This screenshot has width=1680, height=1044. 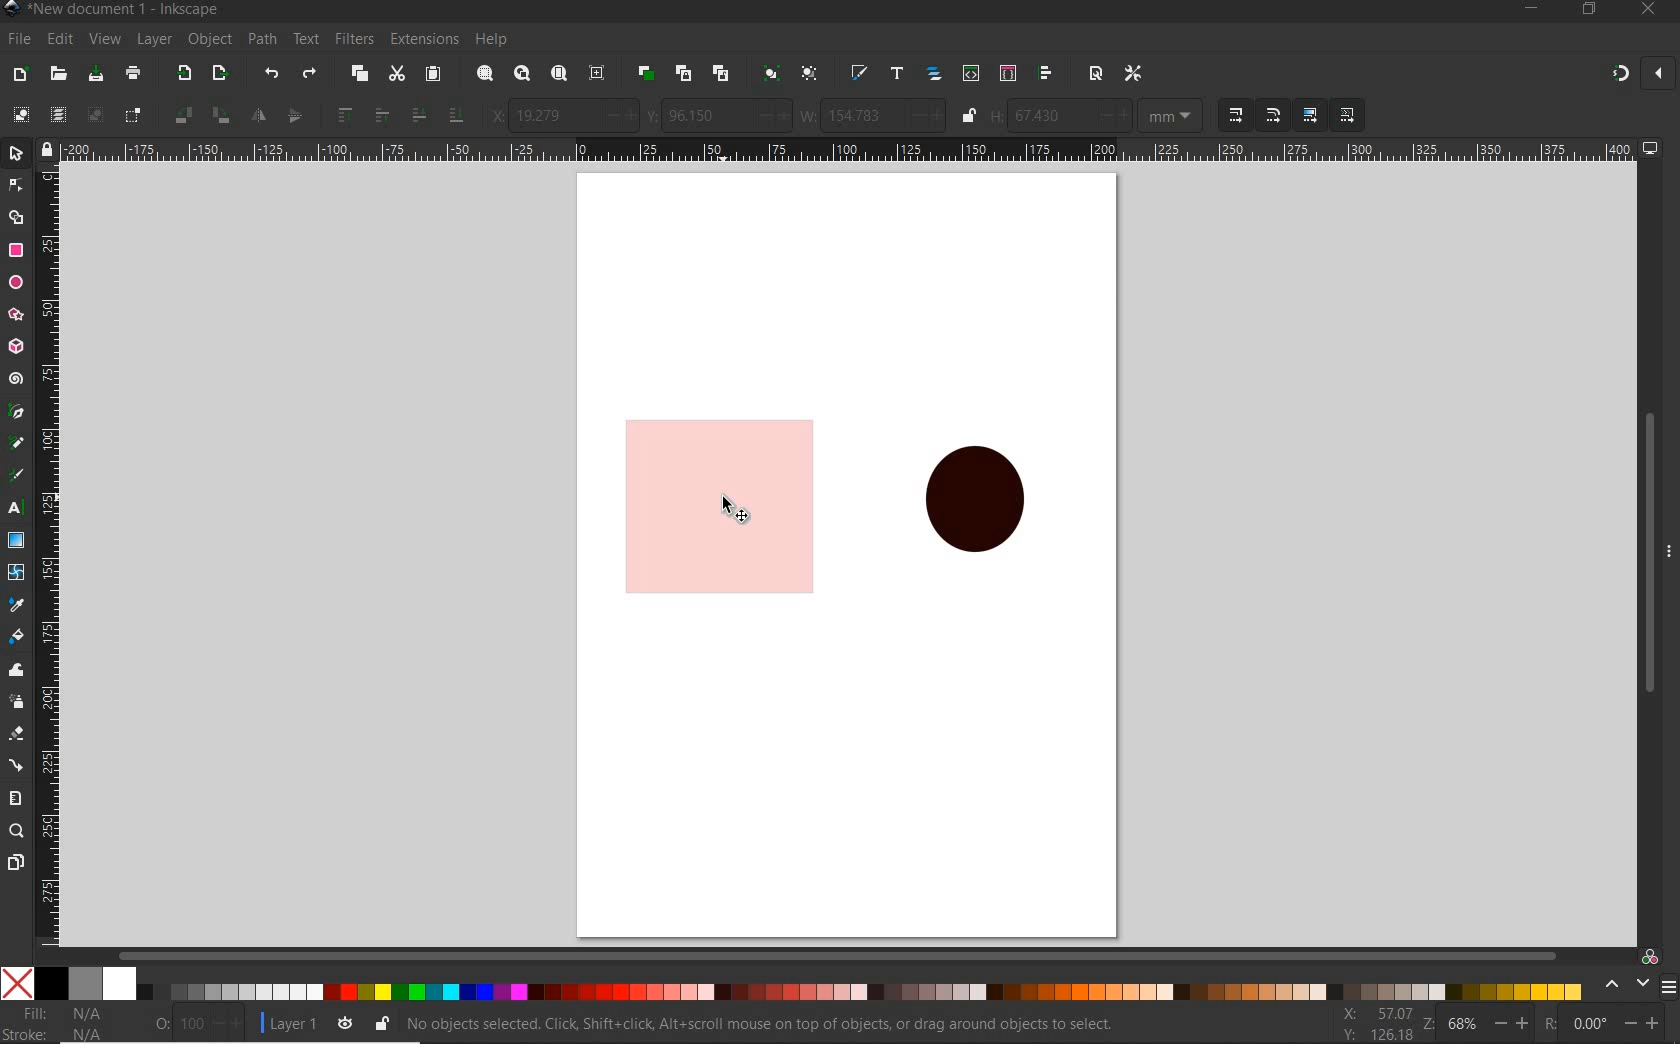 What do you see at coordinates (757, 1027) in the screenshot?
I see `no object selected` at bounding box center [757, 1027].